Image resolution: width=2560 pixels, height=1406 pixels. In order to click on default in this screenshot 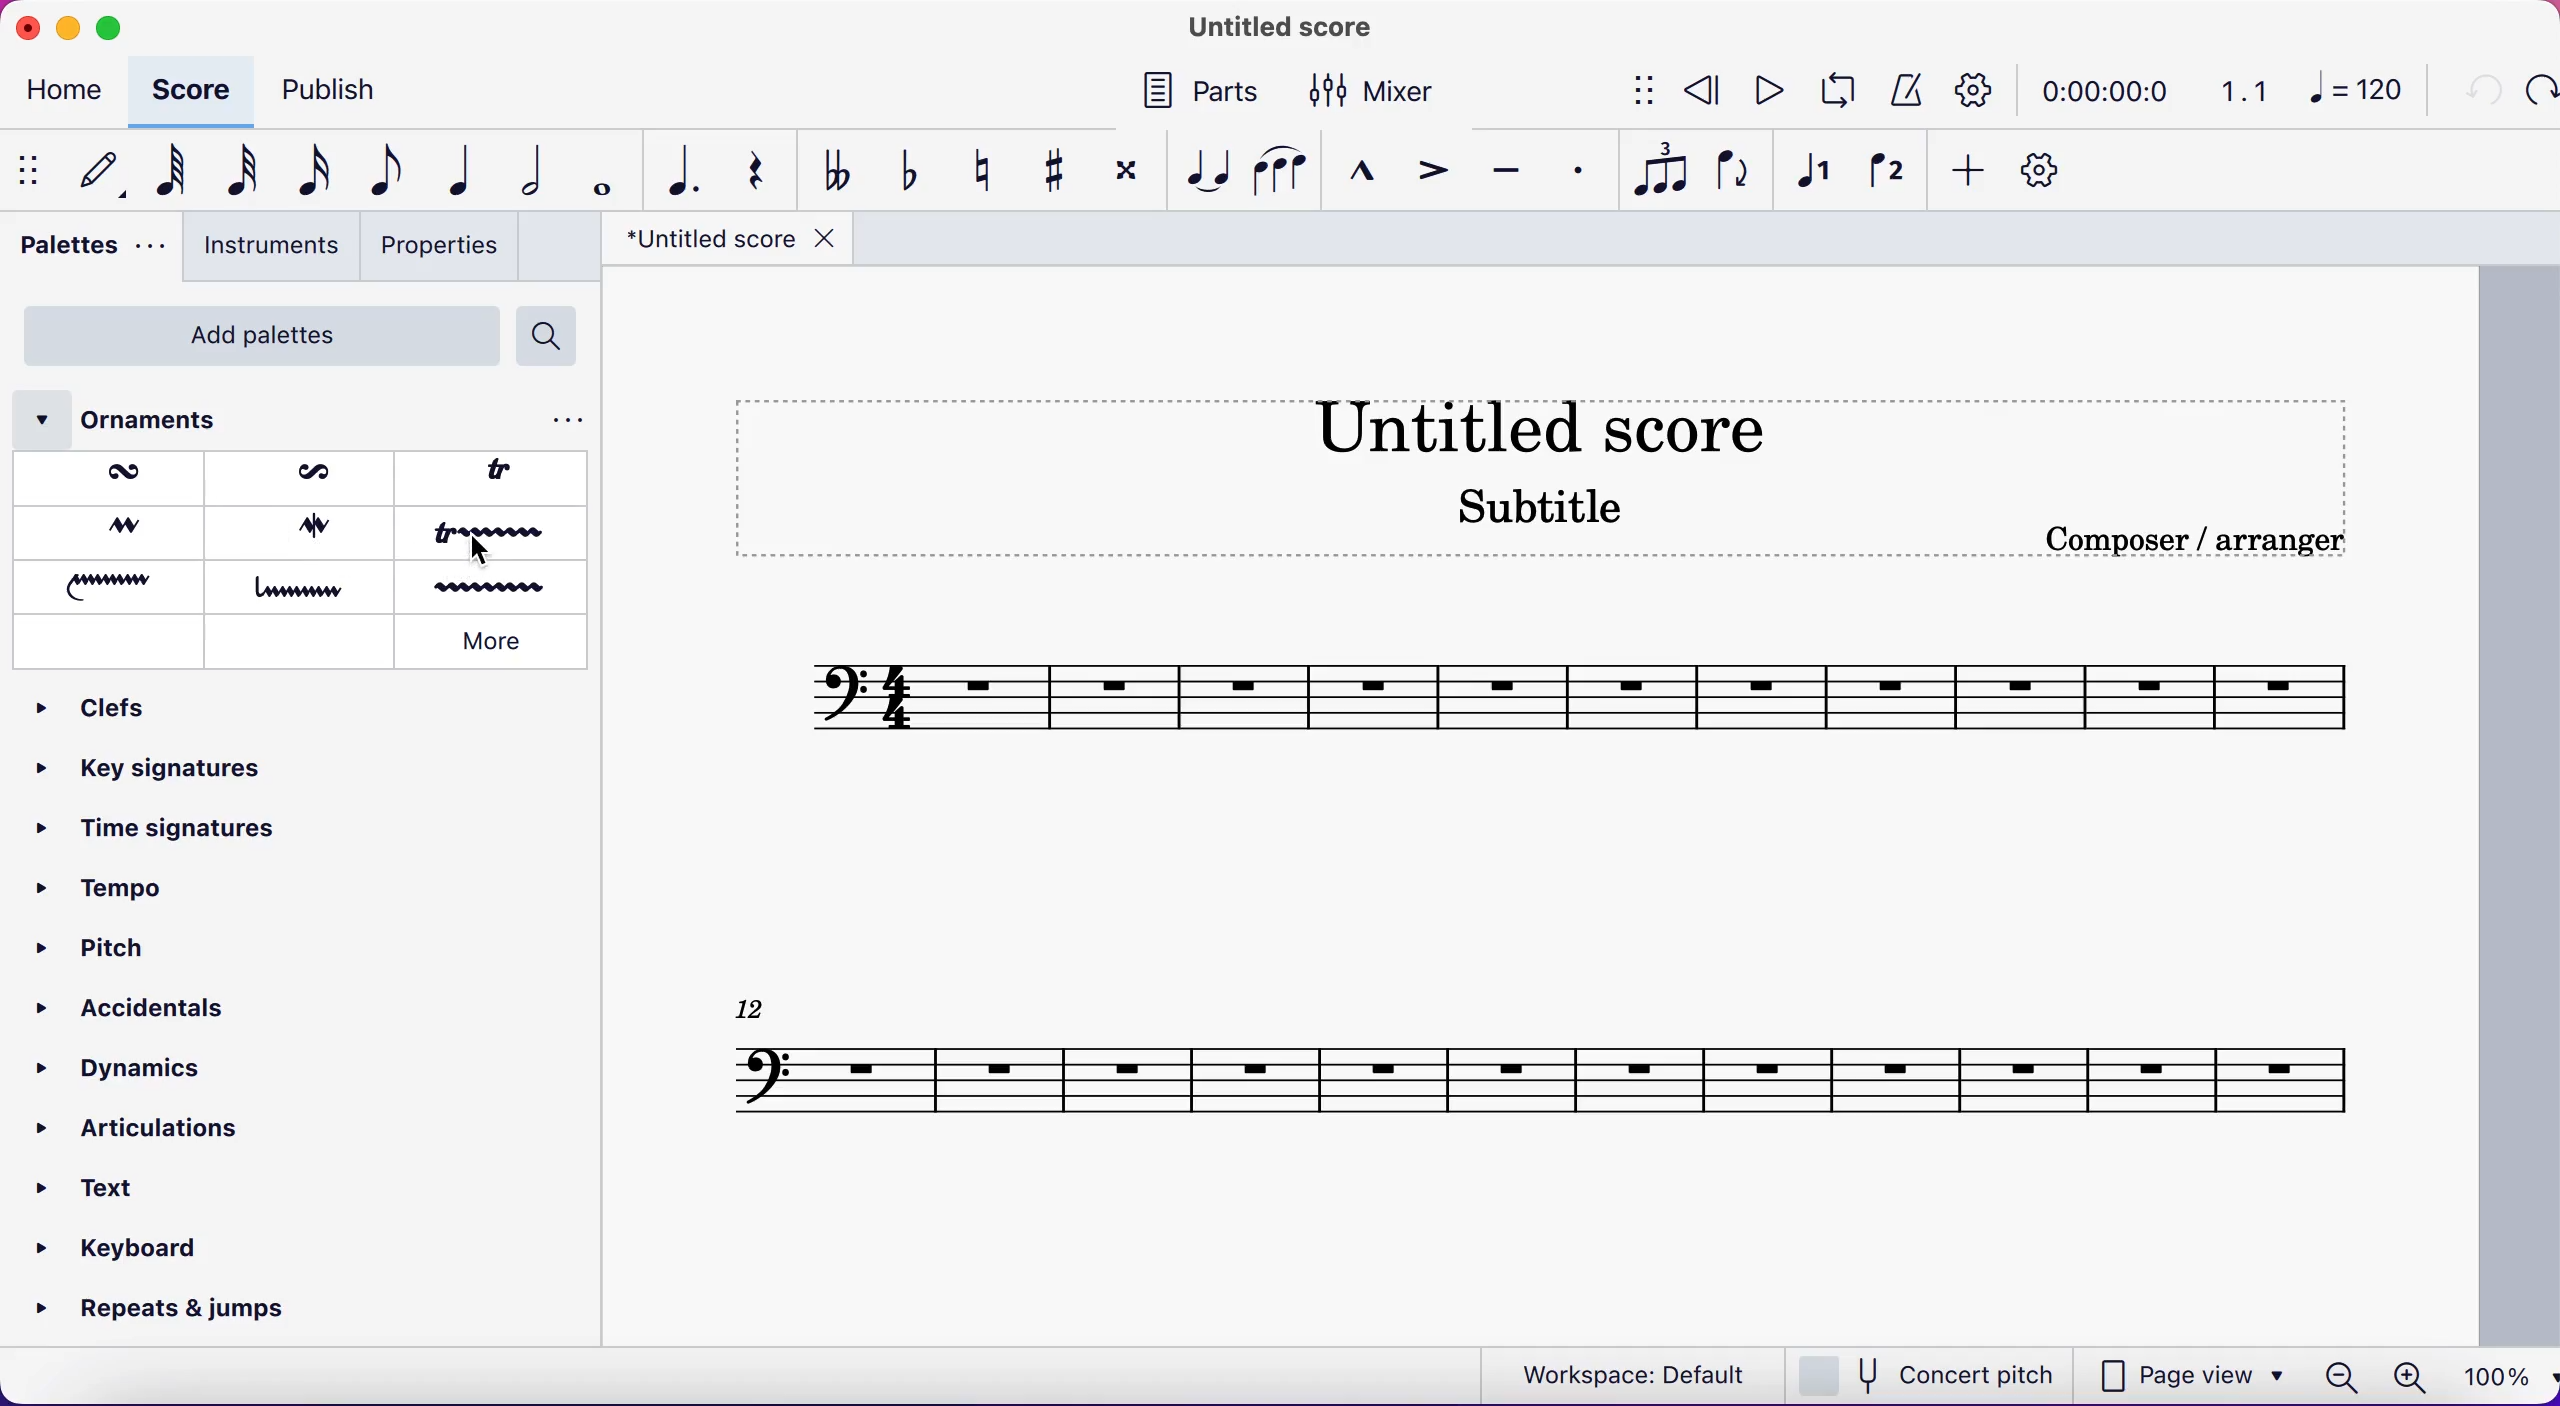, I will do `click(91, 172)`.